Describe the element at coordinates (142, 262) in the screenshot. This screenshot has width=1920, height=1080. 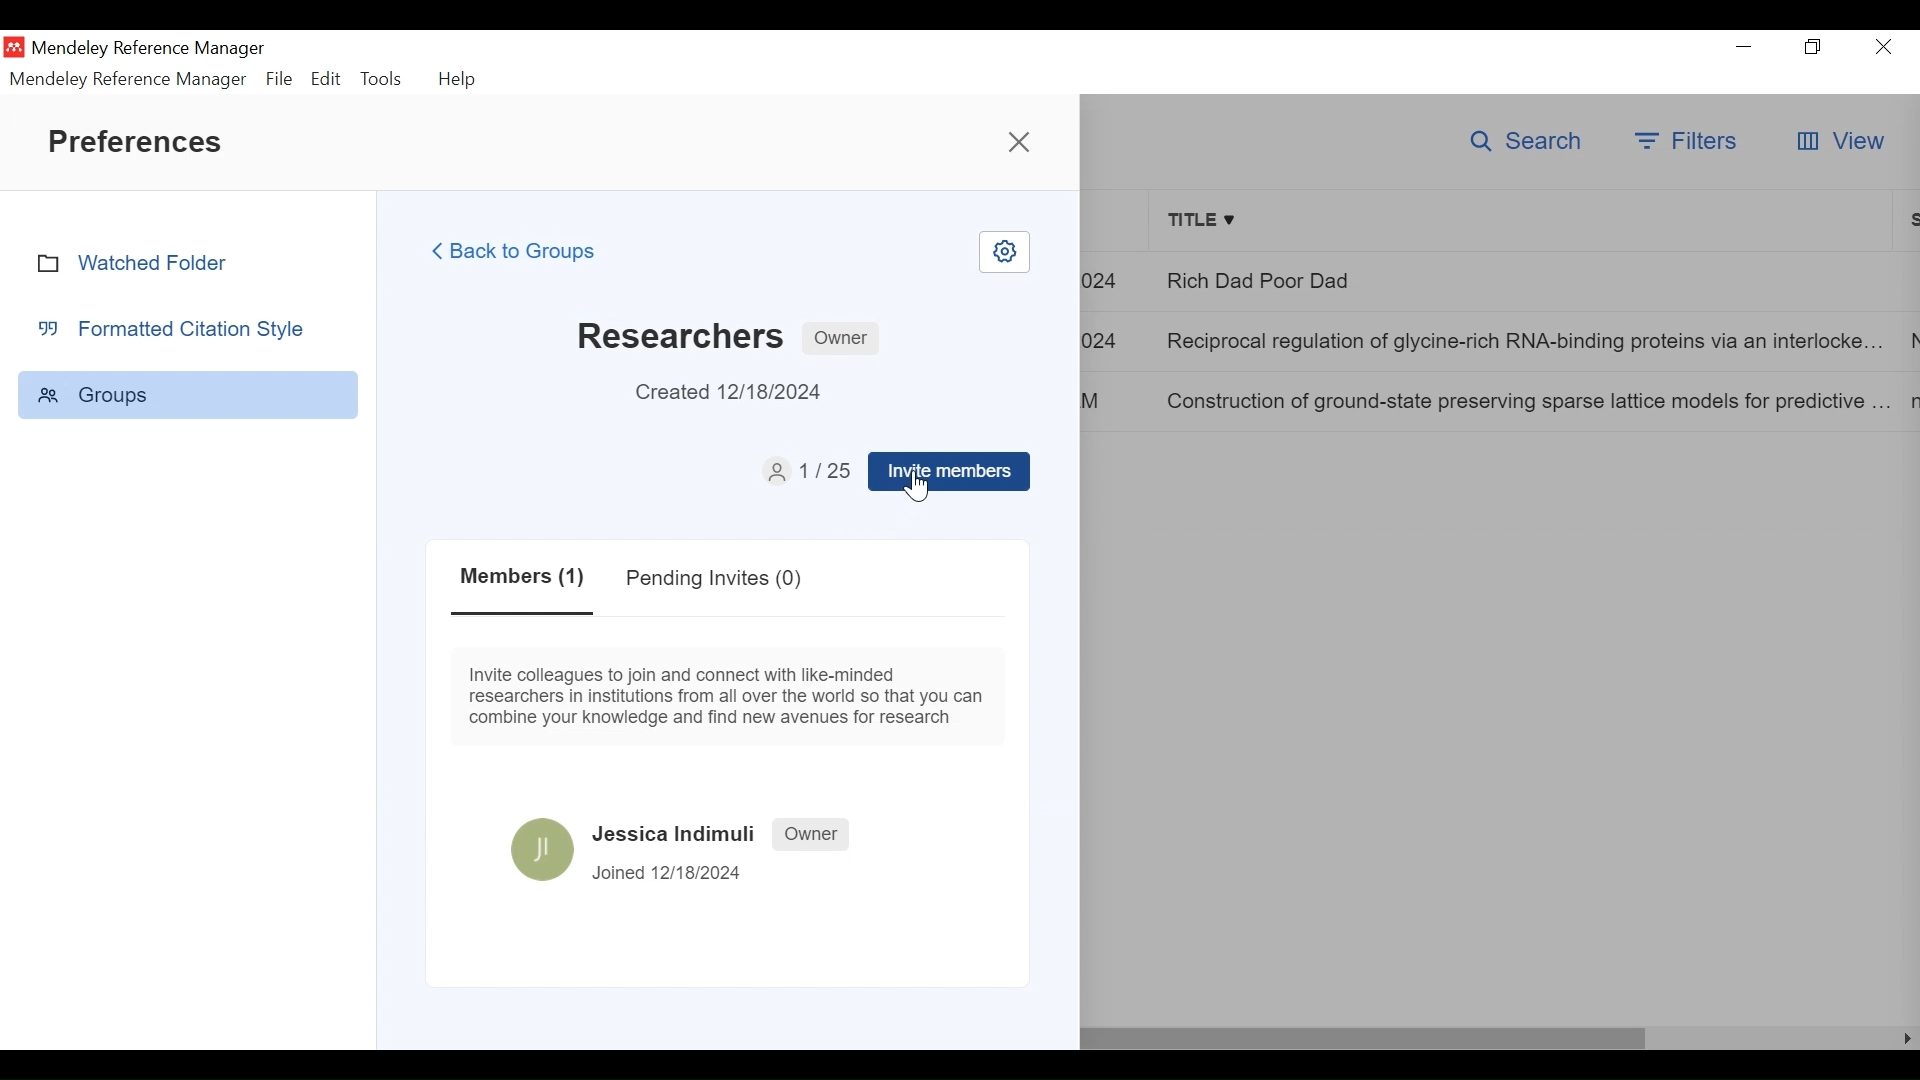
I see `Watched Folder` at that location.